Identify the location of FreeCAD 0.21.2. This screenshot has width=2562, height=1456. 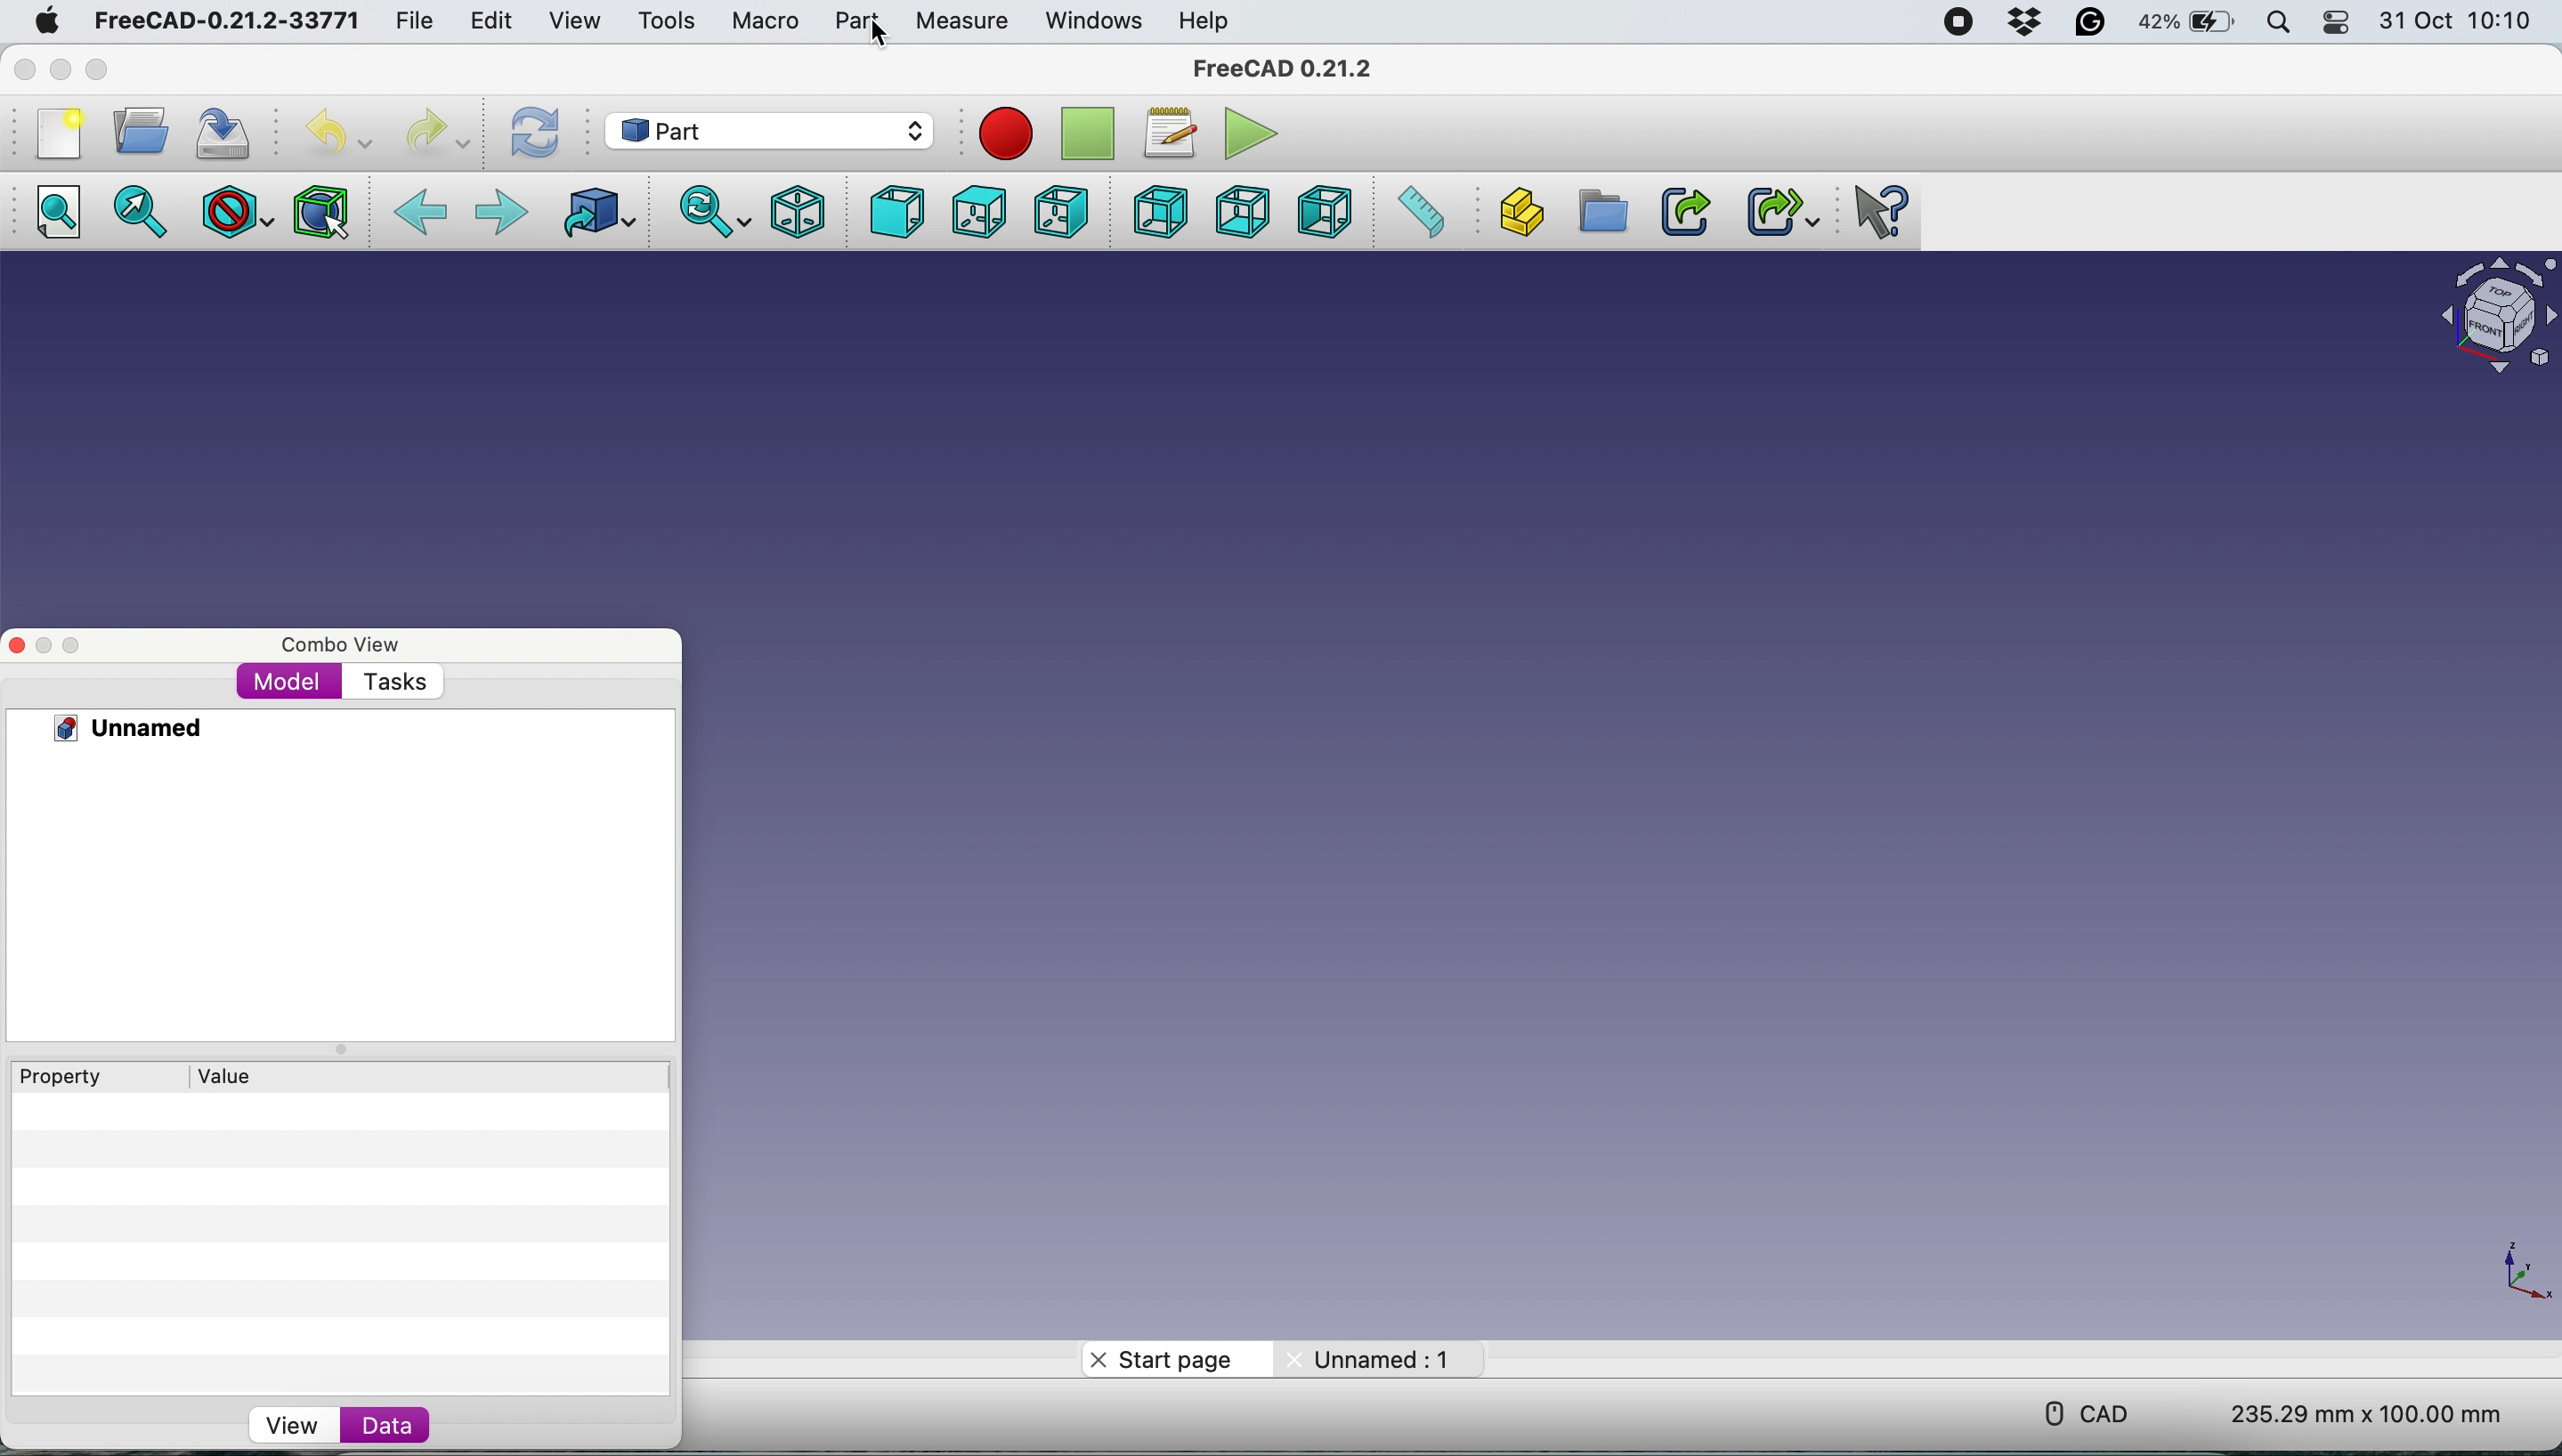
(1290, 70).